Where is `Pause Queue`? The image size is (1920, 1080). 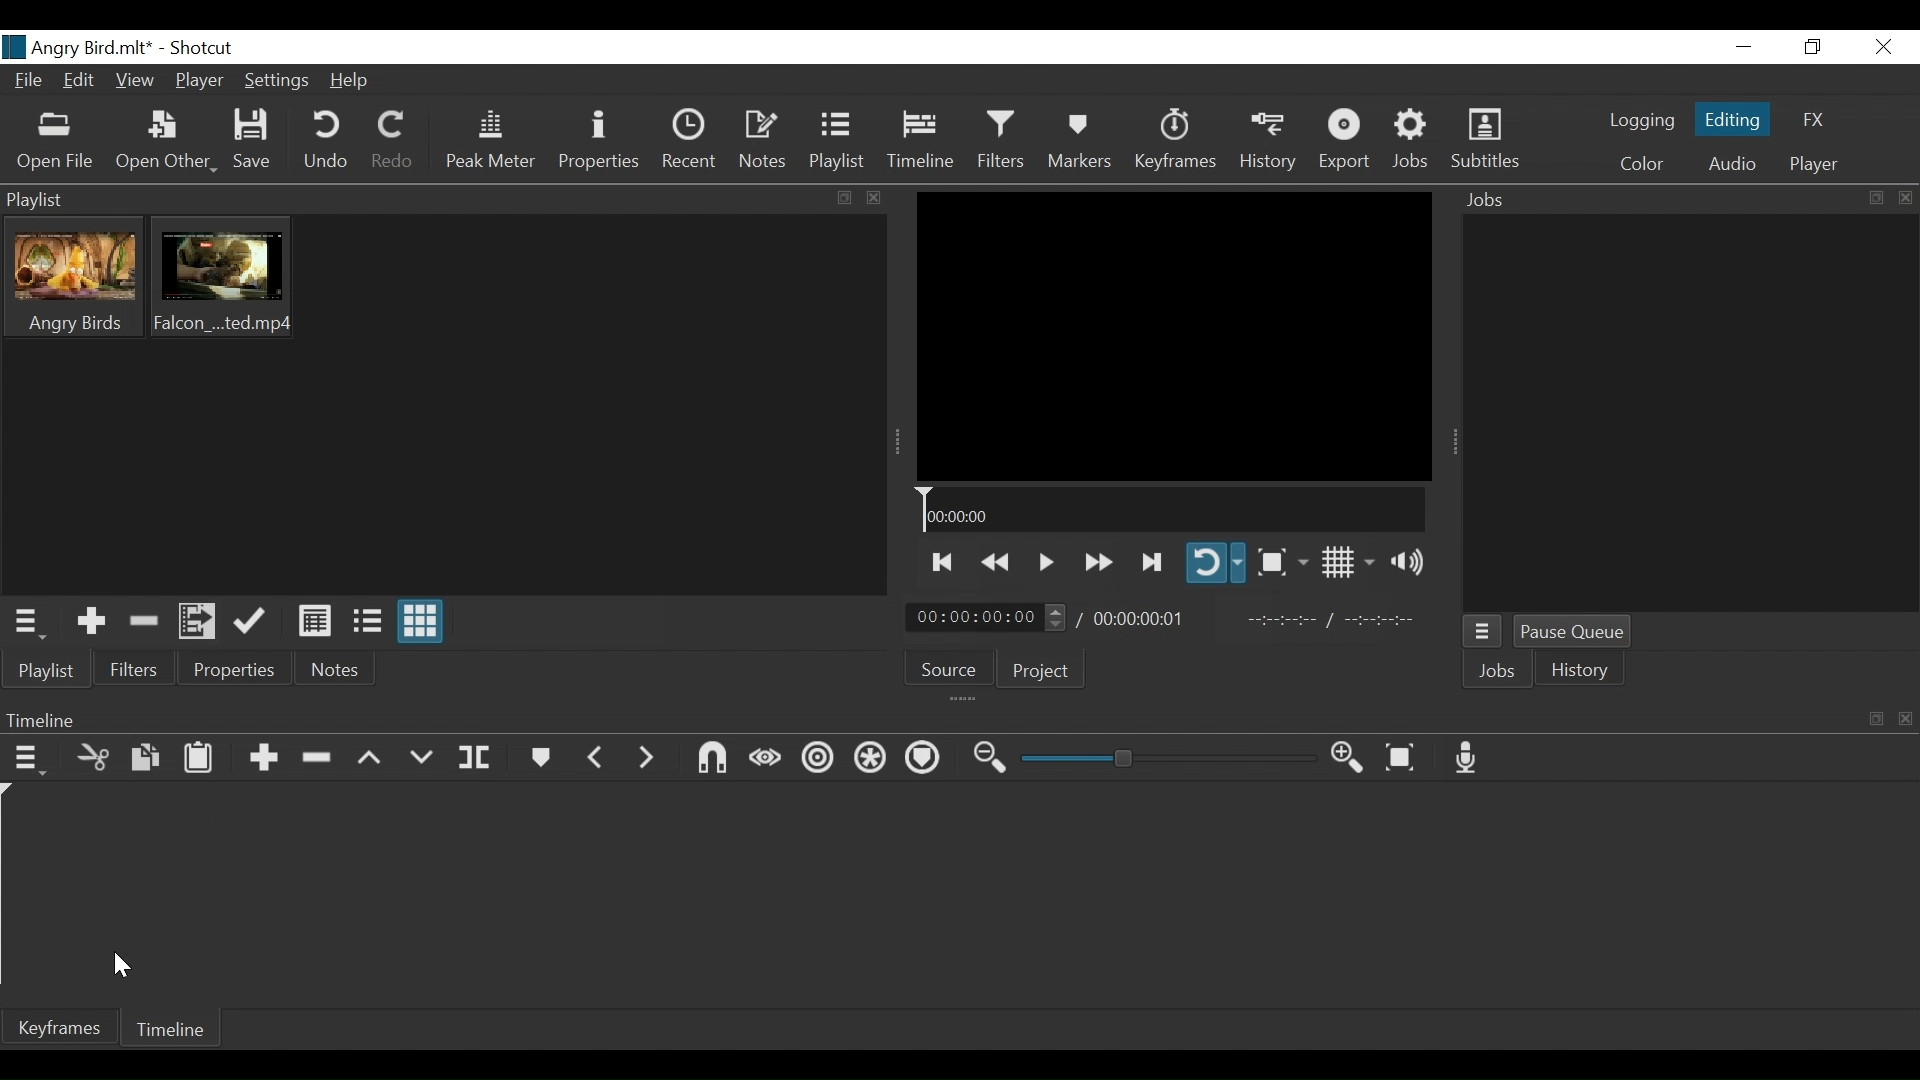 Pause Queue is located at coordinates (1573, 631).